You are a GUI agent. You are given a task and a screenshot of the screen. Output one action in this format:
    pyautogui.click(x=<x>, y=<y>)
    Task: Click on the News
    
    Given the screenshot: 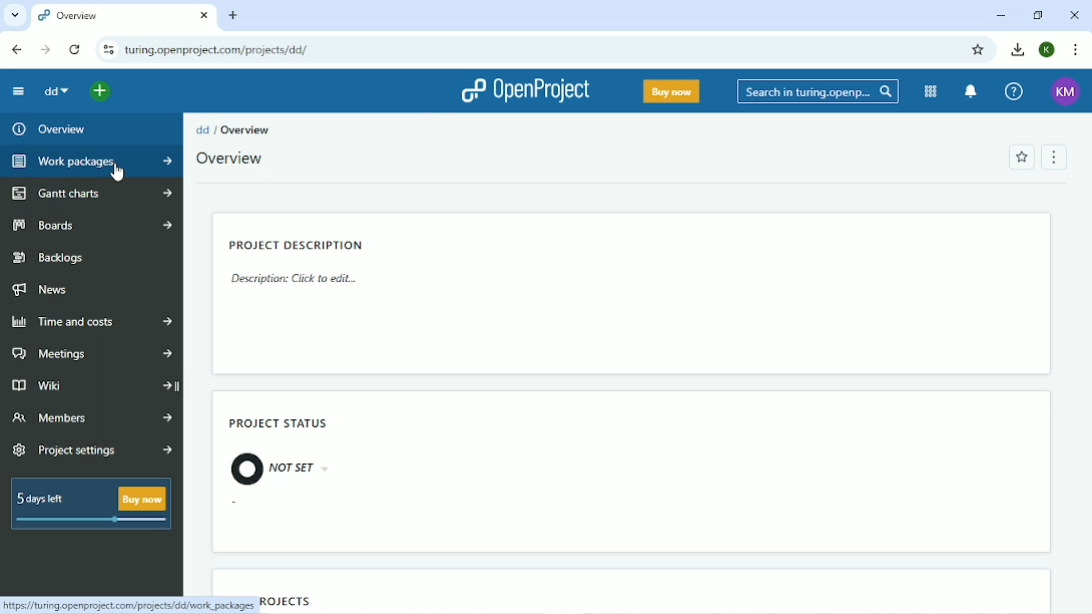 What is the action you would take?
    pyautogui.click(x=42, y=289)
    